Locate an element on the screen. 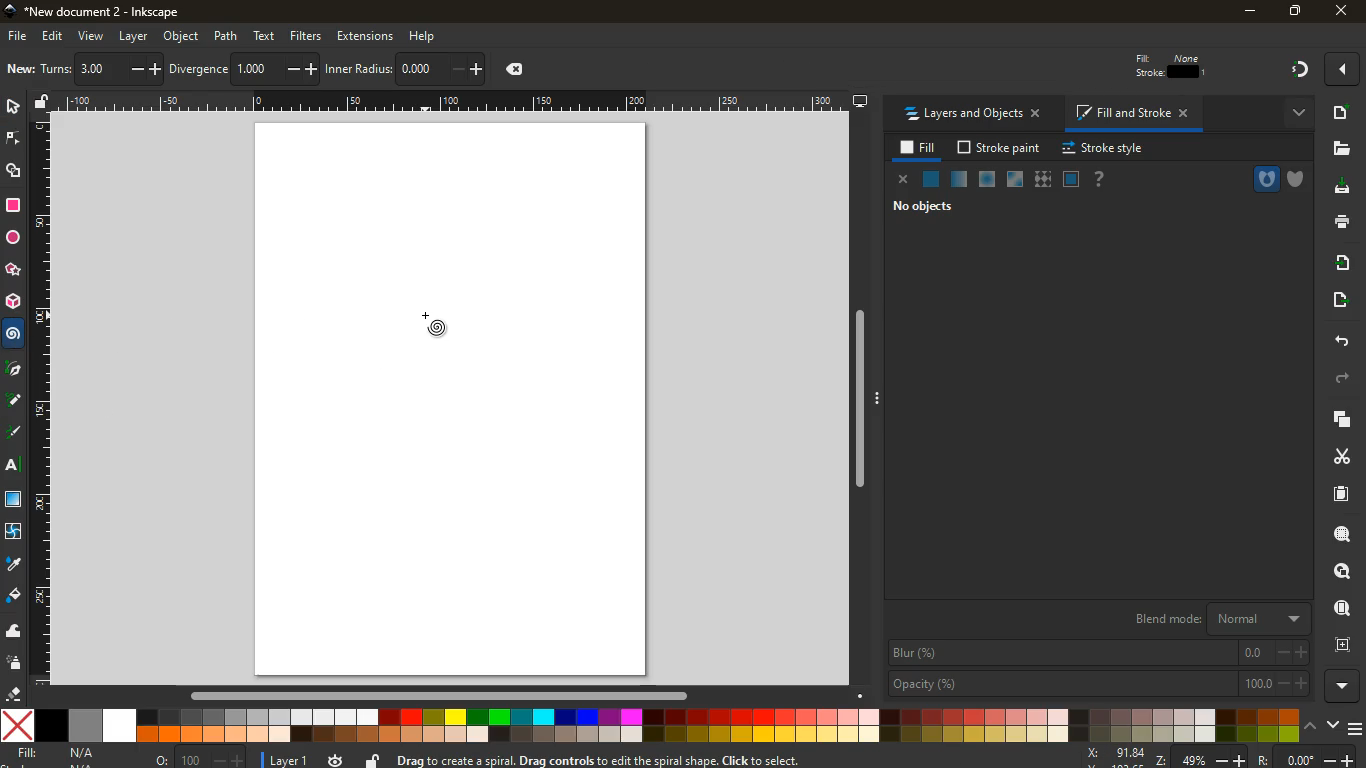 This screenshot has height=768, width=1366.  is located at coordinates (355, 67).